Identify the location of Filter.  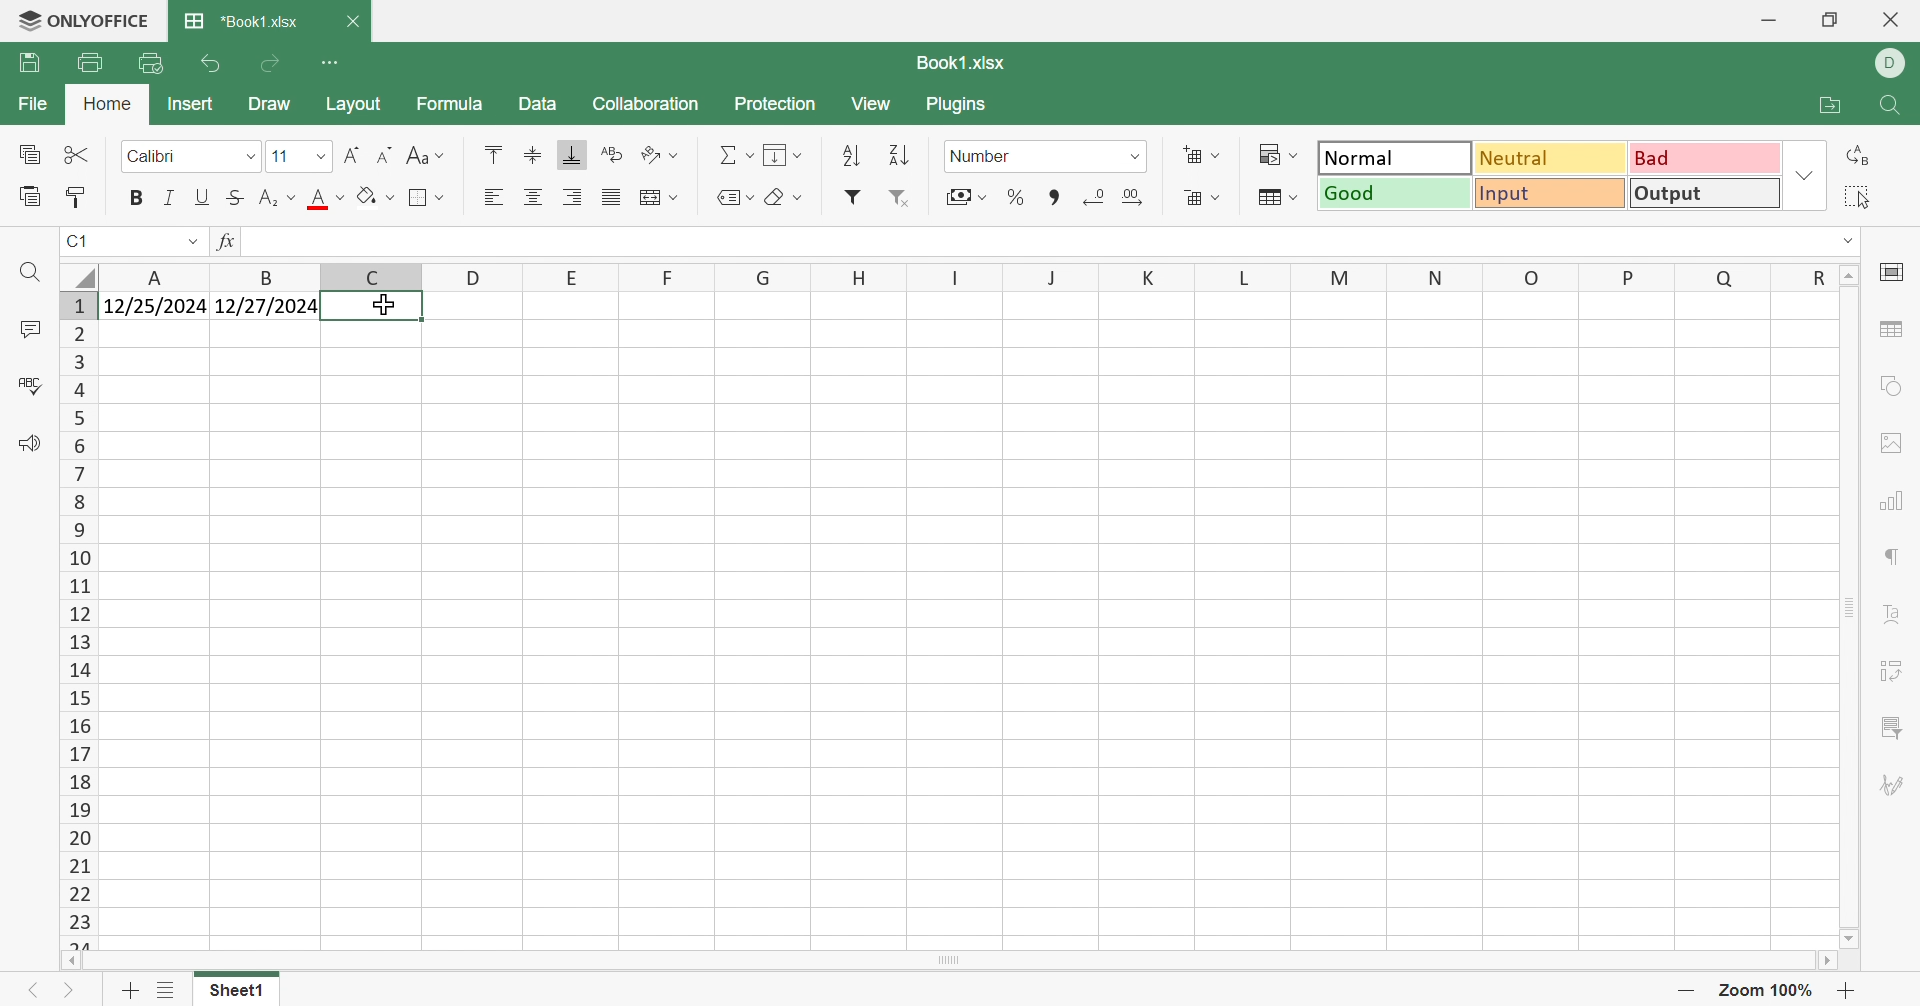
(855, 197).